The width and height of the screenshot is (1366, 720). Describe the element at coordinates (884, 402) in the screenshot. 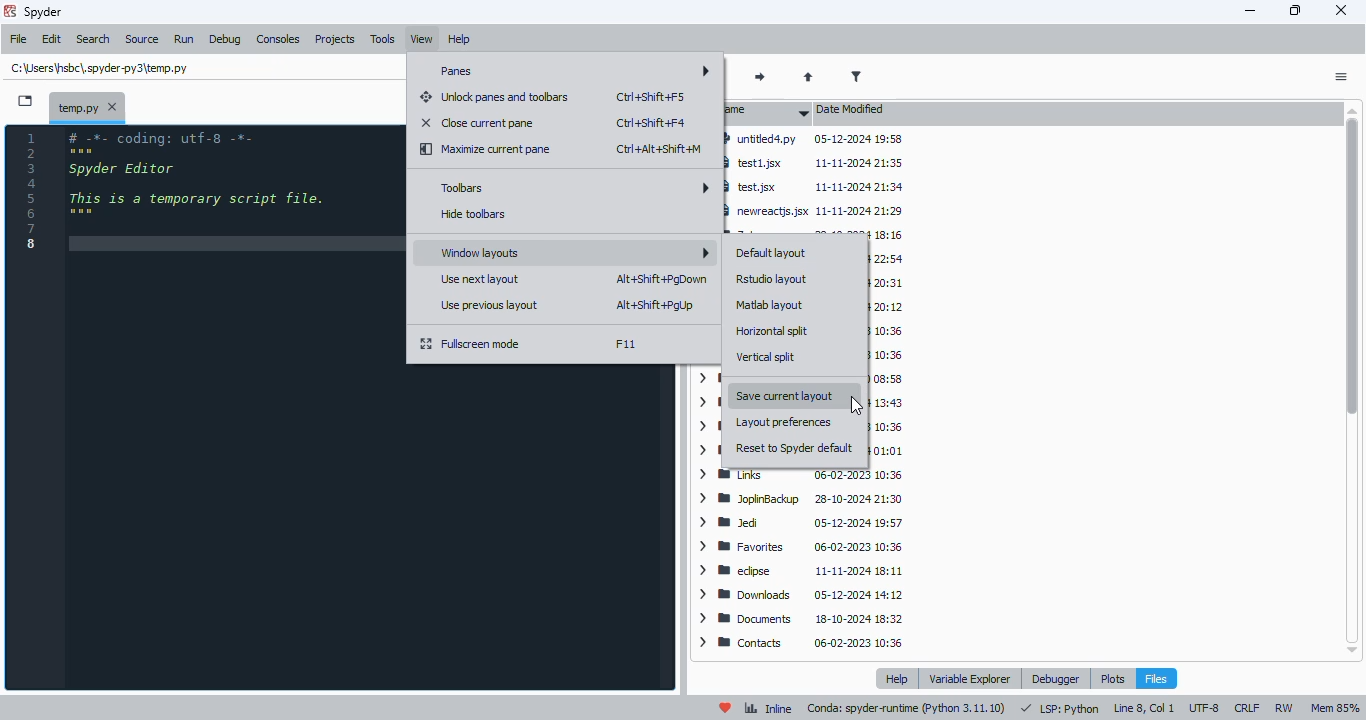

I see `OneDrive` at that location.